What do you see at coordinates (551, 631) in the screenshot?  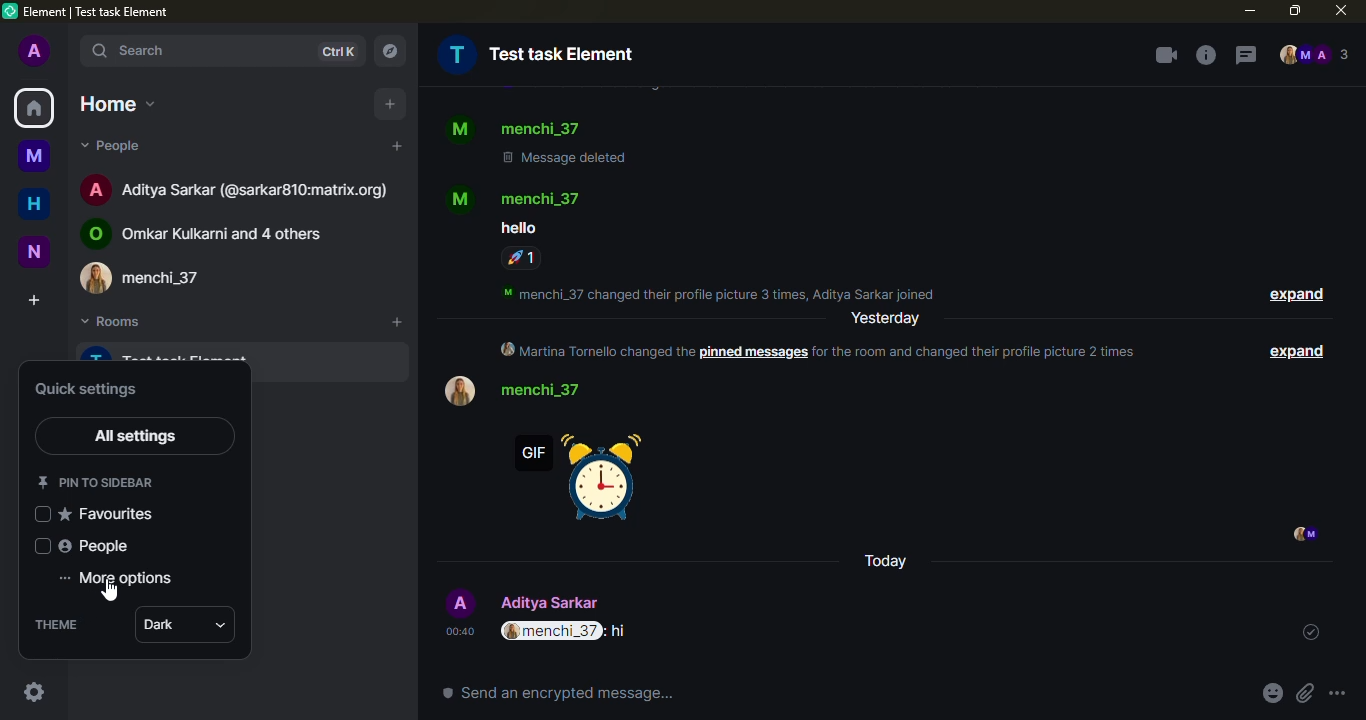 I see `mention` at bounding box center [551, 631].